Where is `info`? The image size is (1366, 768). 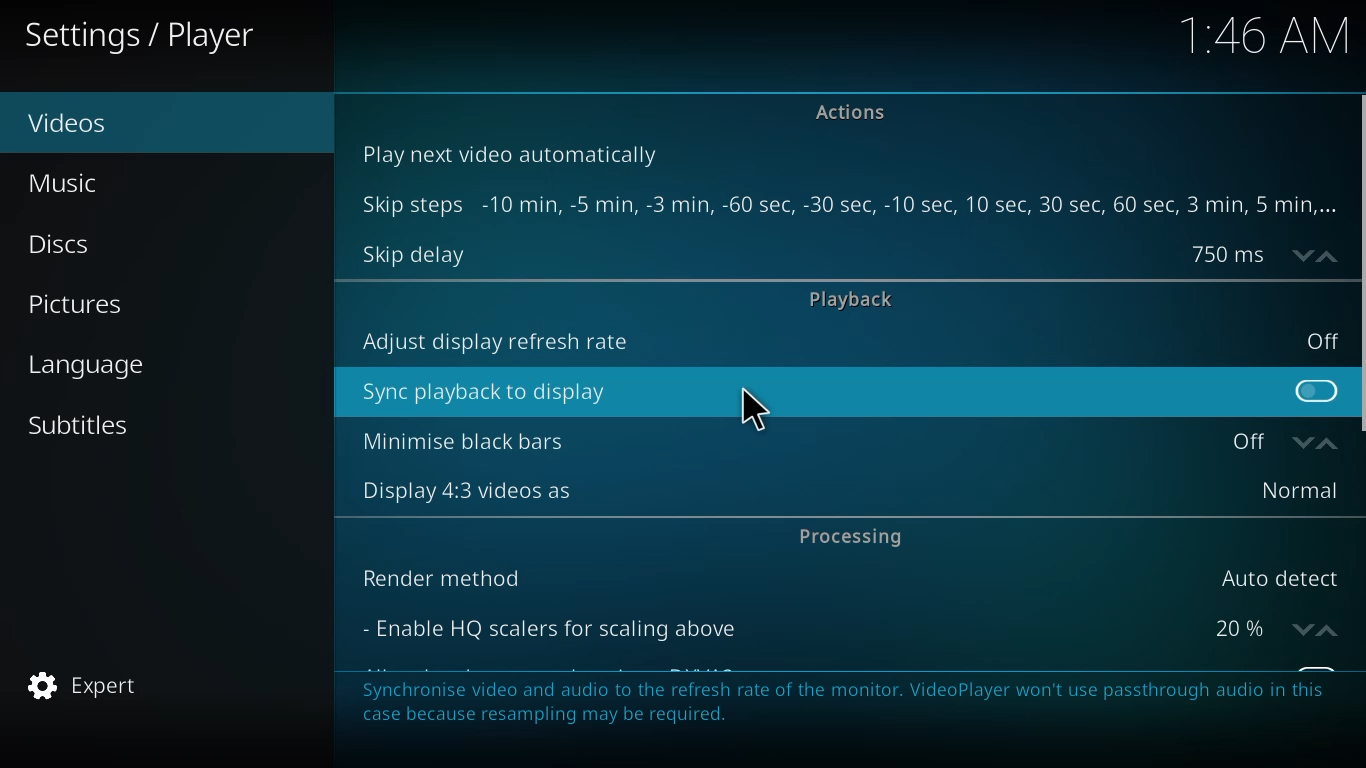 info is located at coordinates (844, 701).